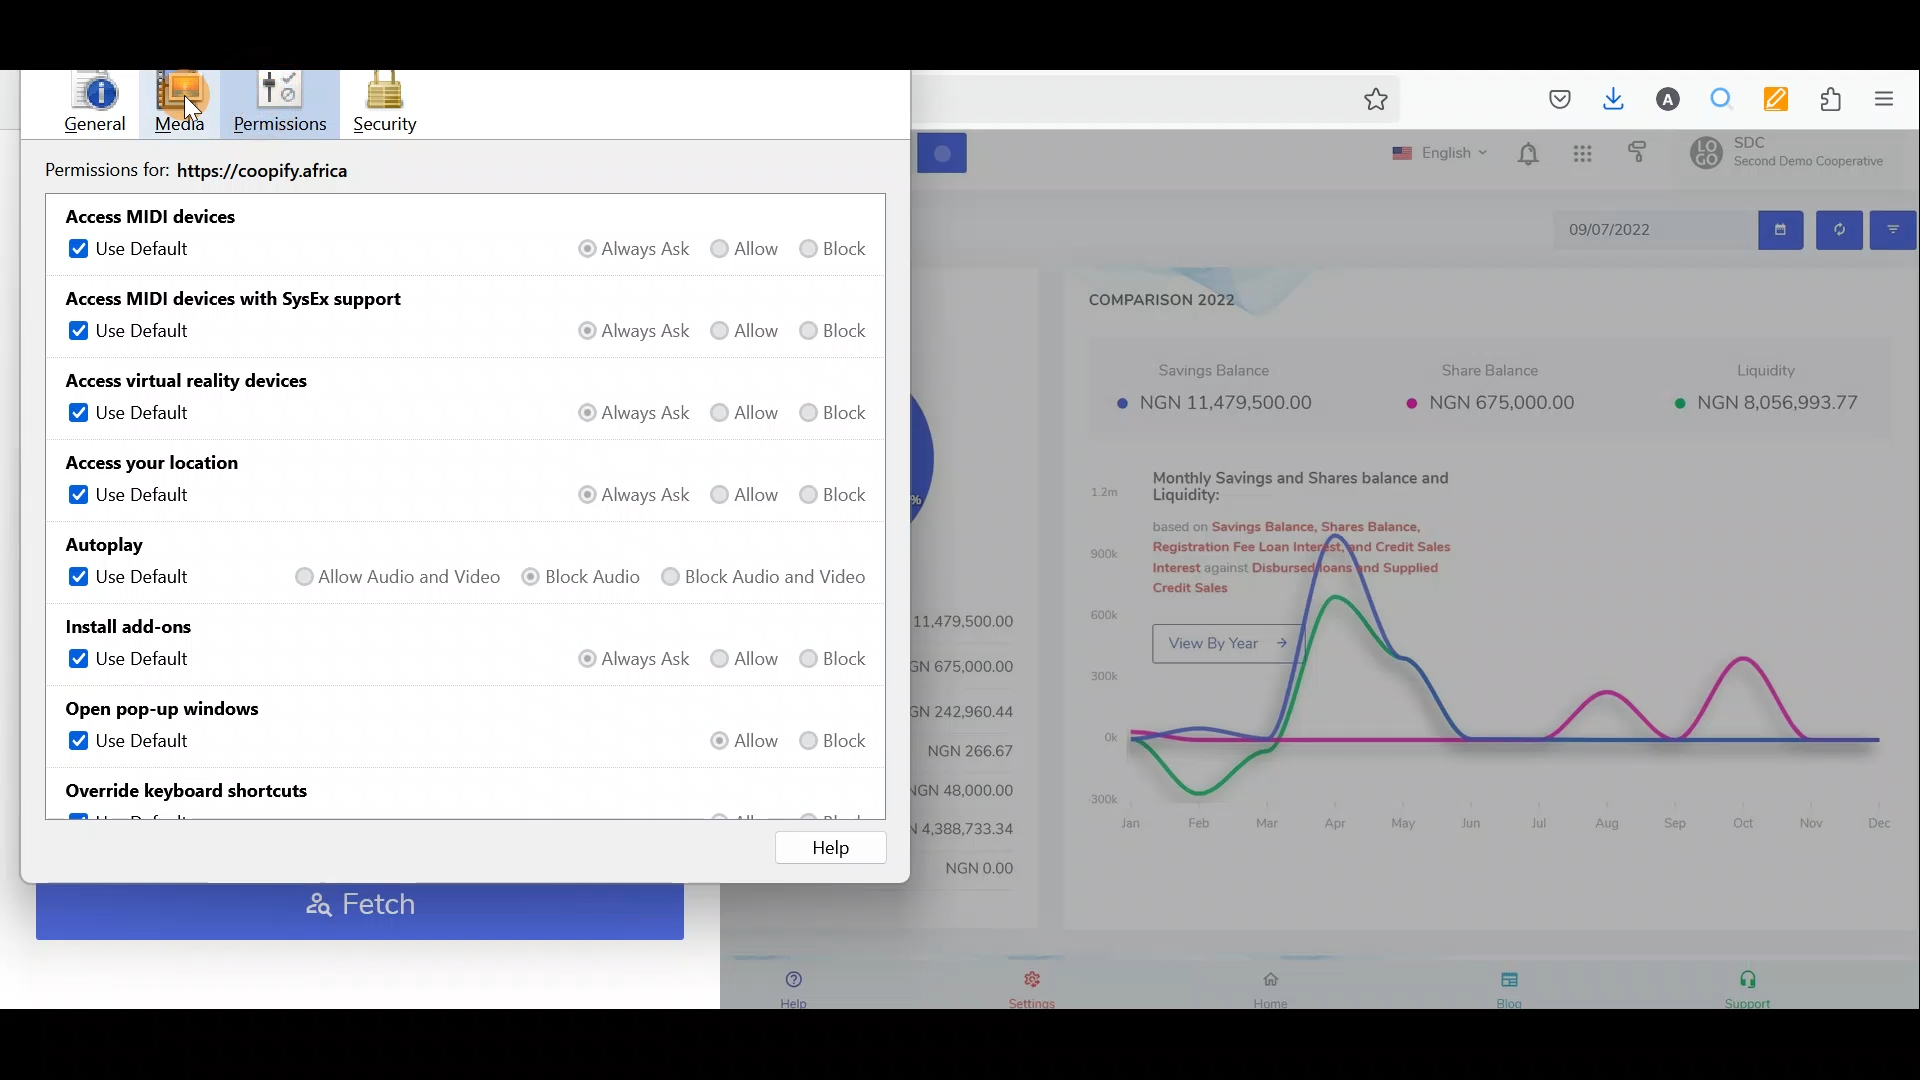  Describe the element at coordinates (387, 105) in the screenshot. I see `Security` at that location.